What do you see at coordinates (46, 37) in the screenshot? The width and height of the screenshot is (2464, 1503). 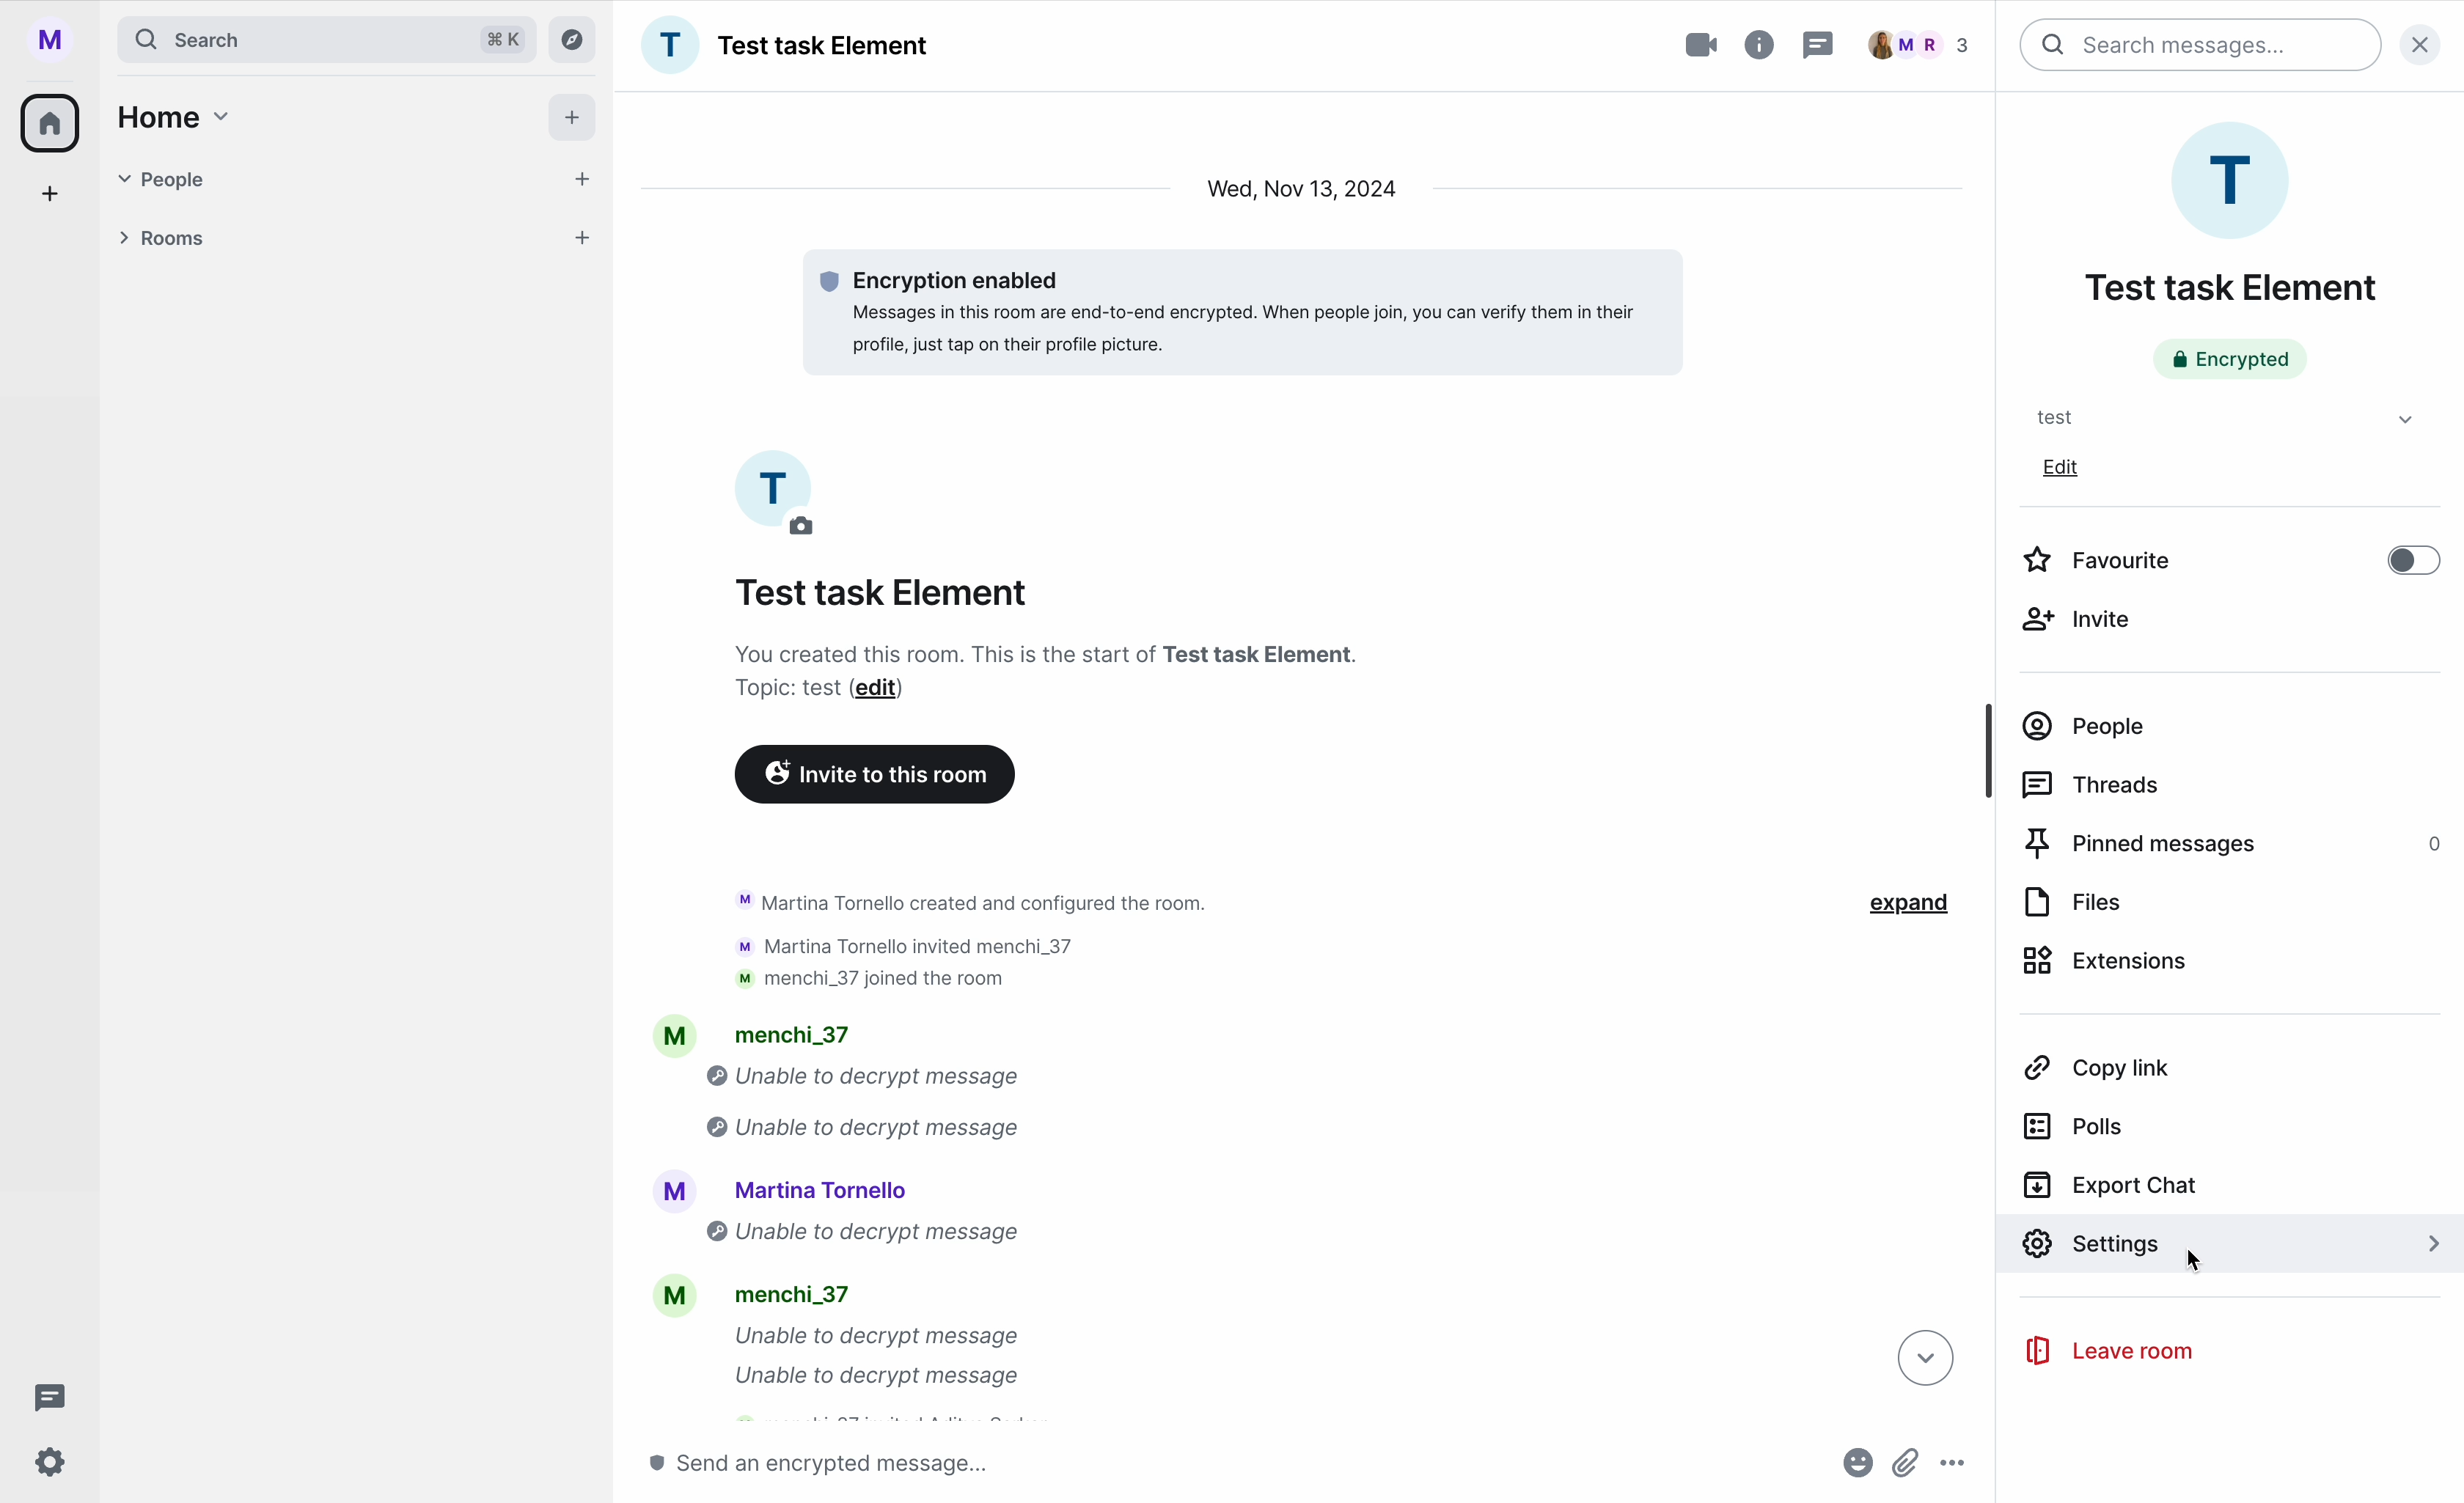 I see `profile` at bounding box center [46, 37].